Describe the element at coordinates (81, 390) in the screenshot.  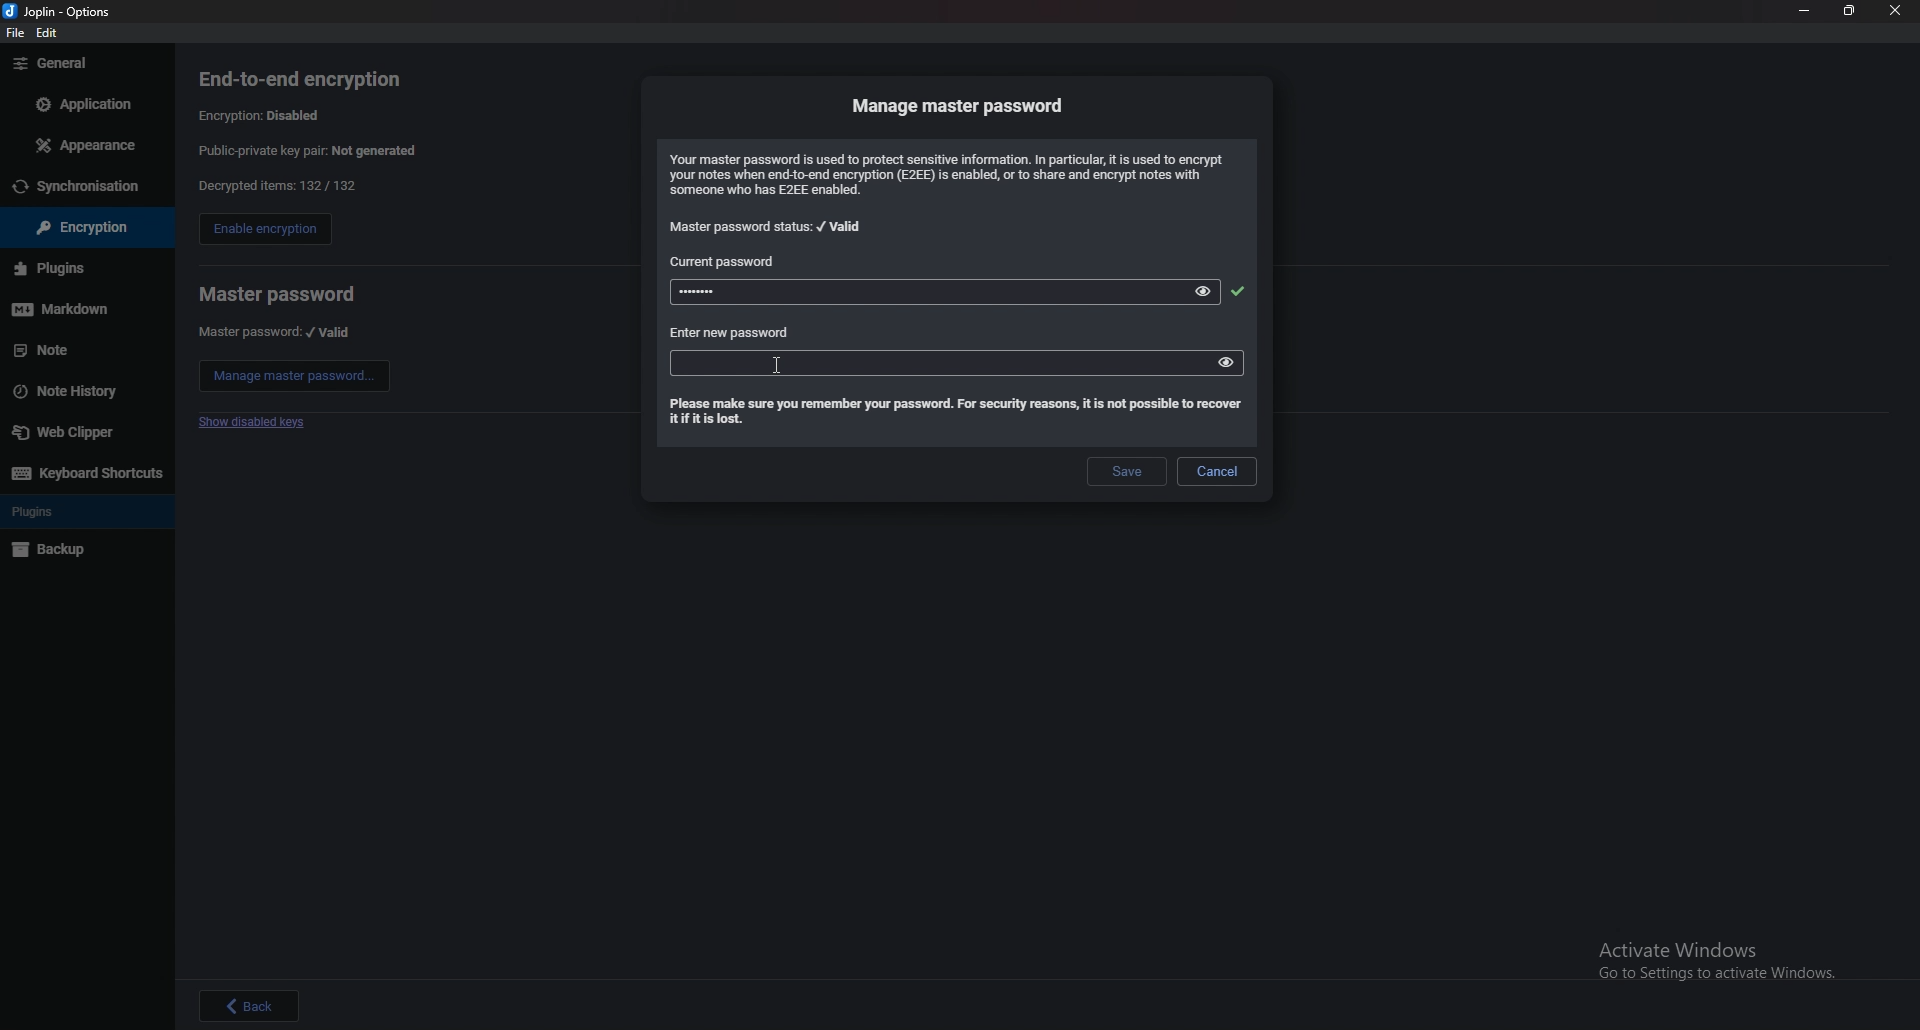
I see `note history` at that location.